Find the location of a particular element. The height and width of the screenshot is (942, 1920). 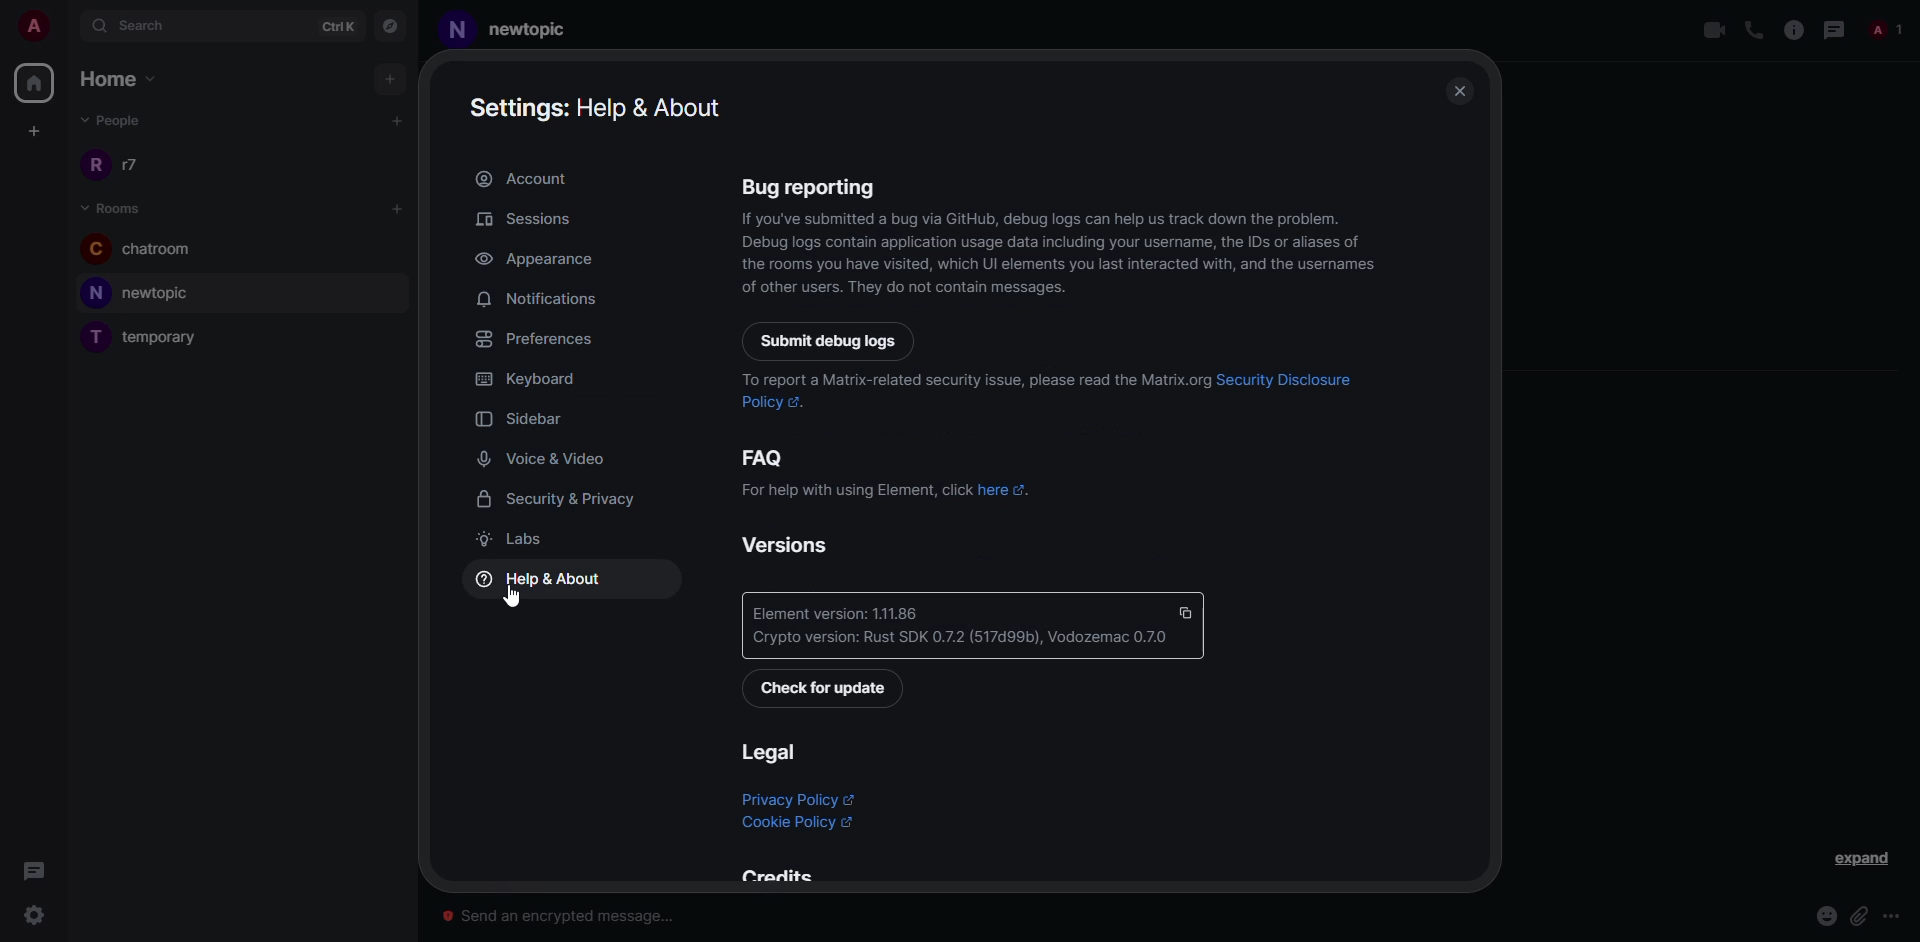

faq is located at coordinates (764, 456).